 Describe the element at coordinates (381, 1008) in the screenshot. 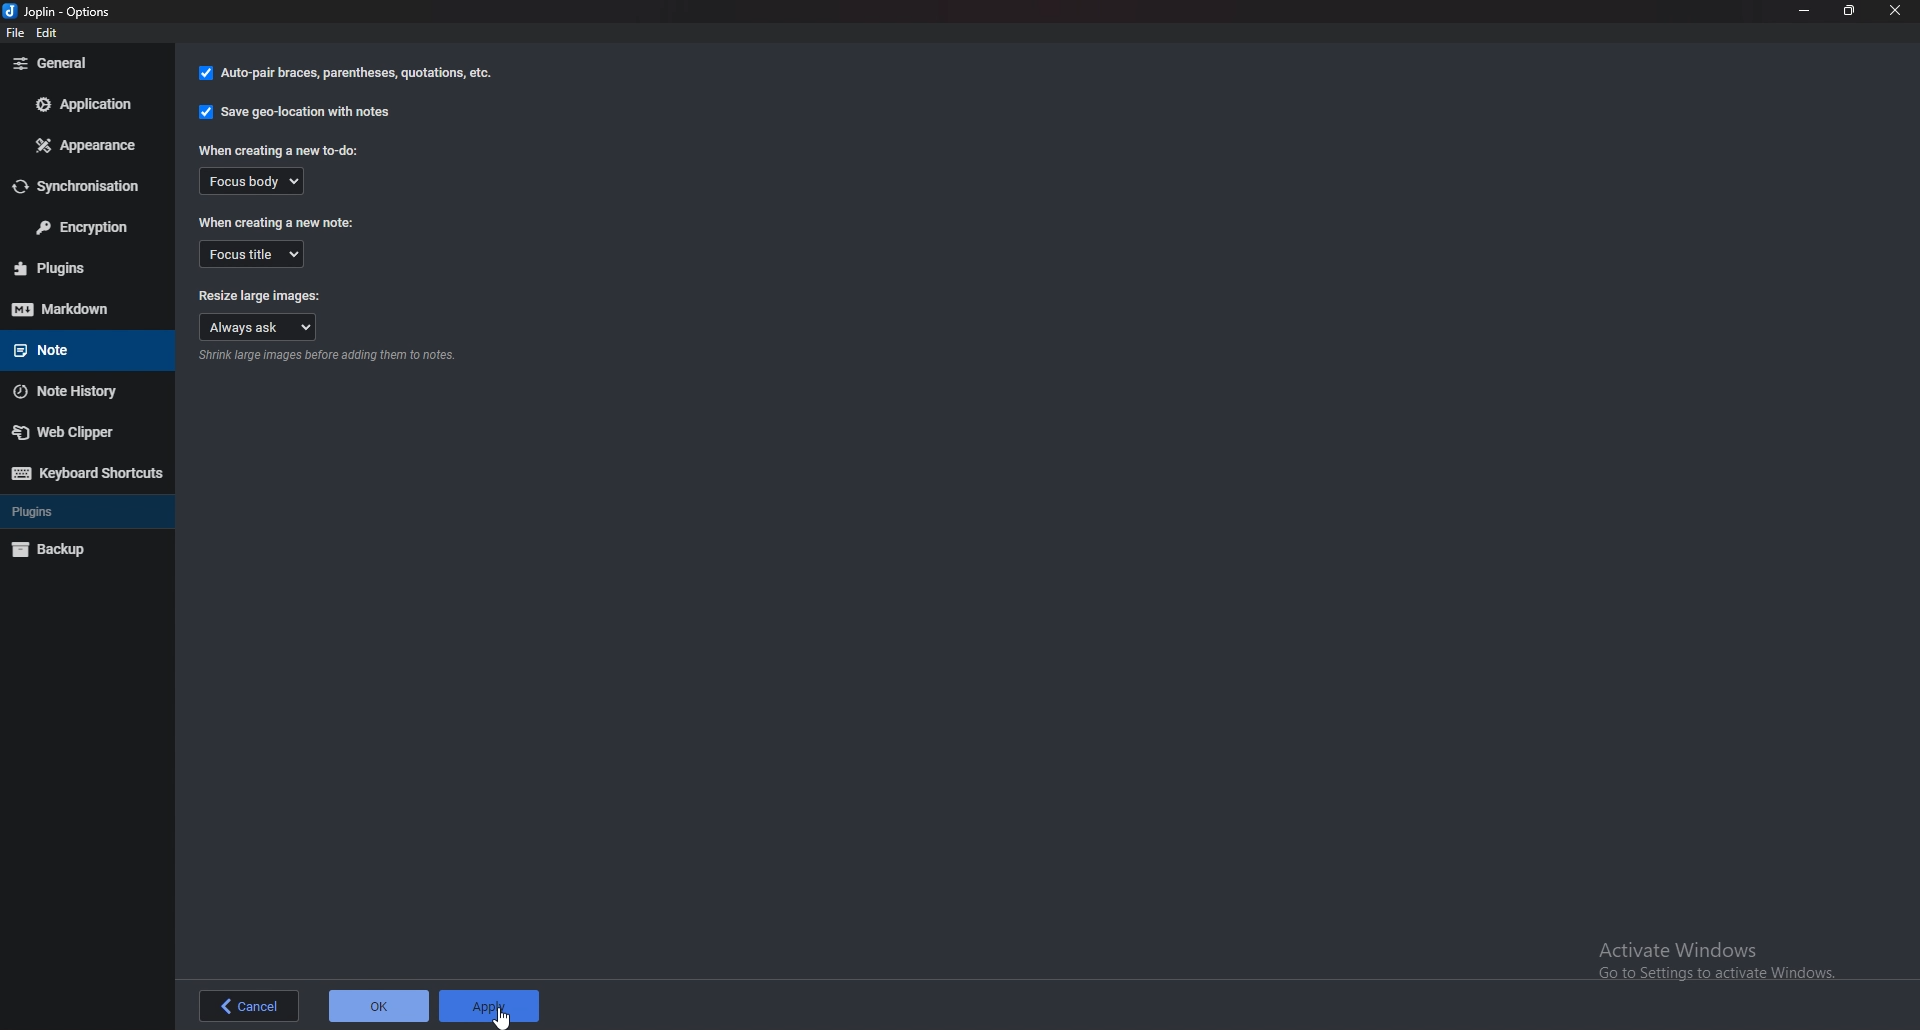

I see `ok` at that location.